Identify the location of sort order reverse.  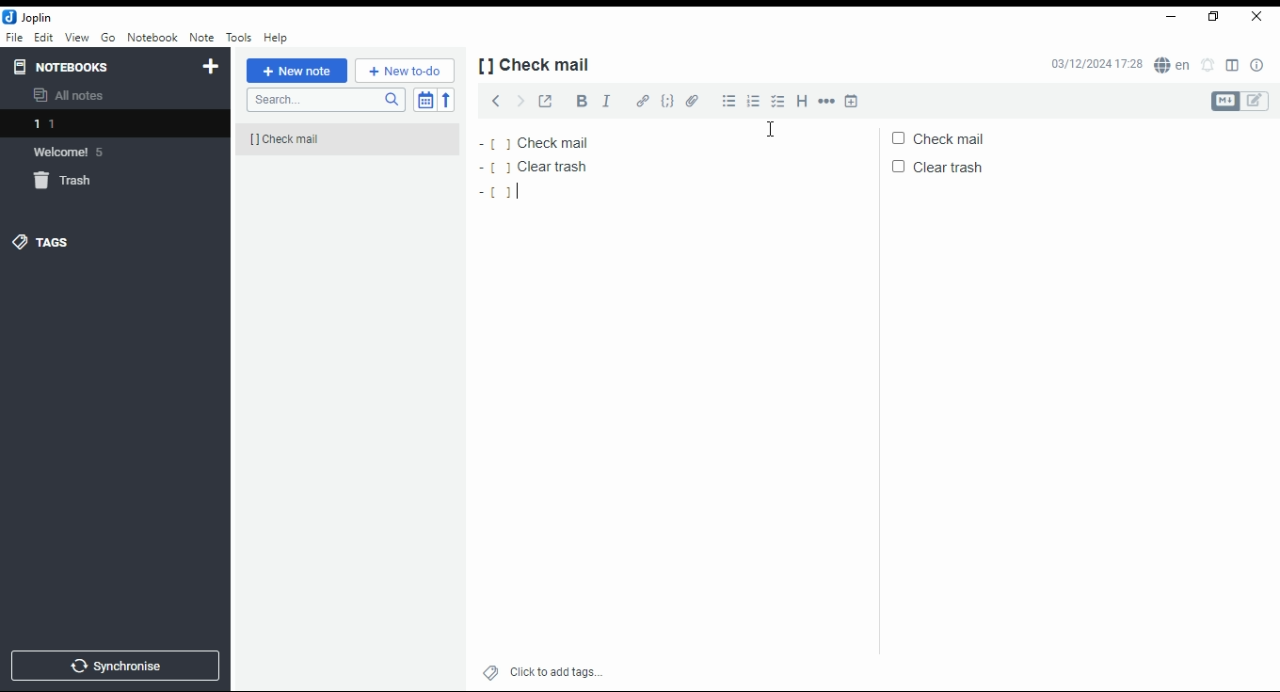
(446, 99).